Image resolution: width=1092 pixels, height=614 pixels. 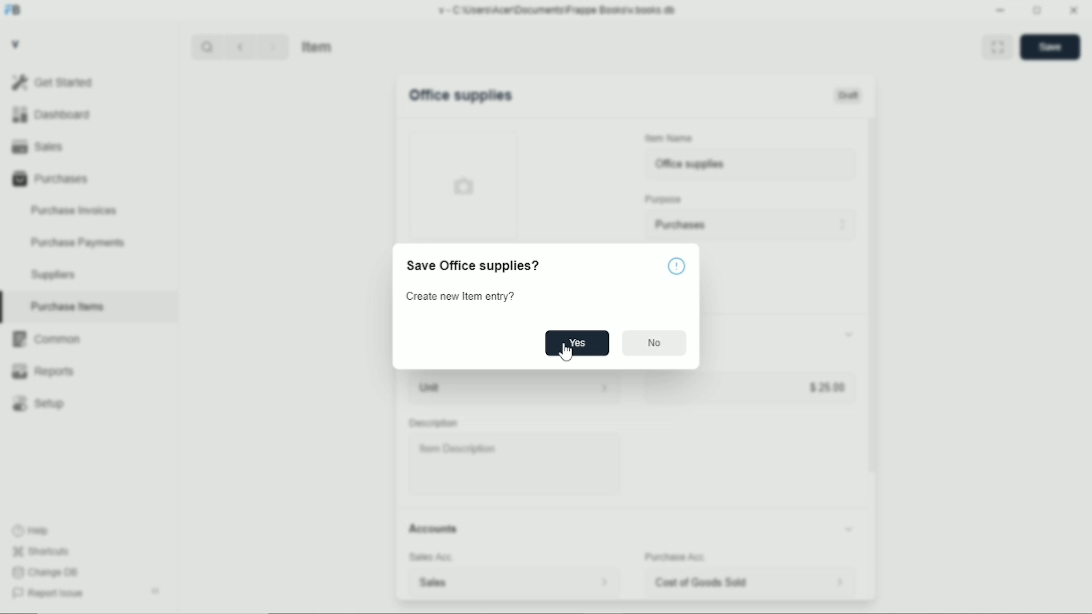 What do you see at coordinates (17, 43) in the screenshot?
I see `v` at bounding box center [17, 43].